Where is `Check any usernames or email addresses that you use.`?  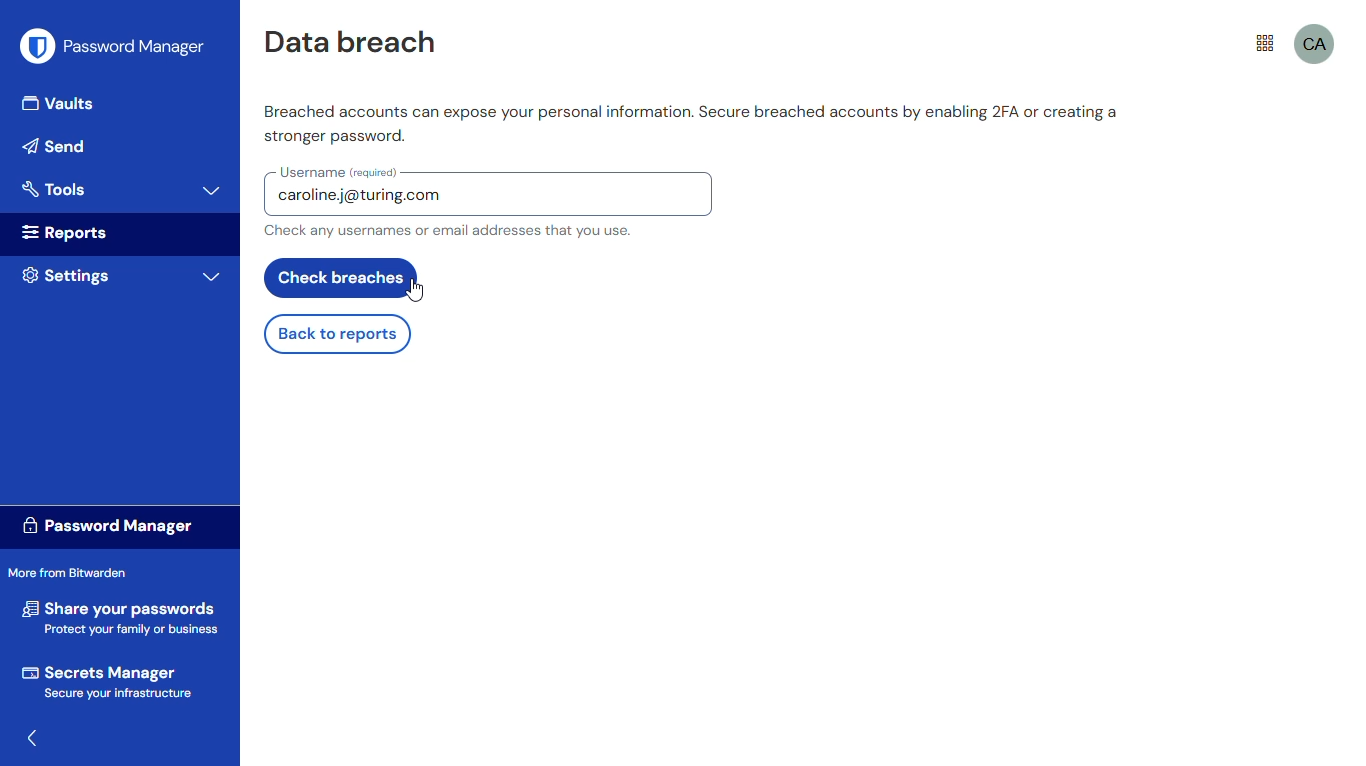 Check any usernames or email addresses that you use. is located at coordinates (447, 231).